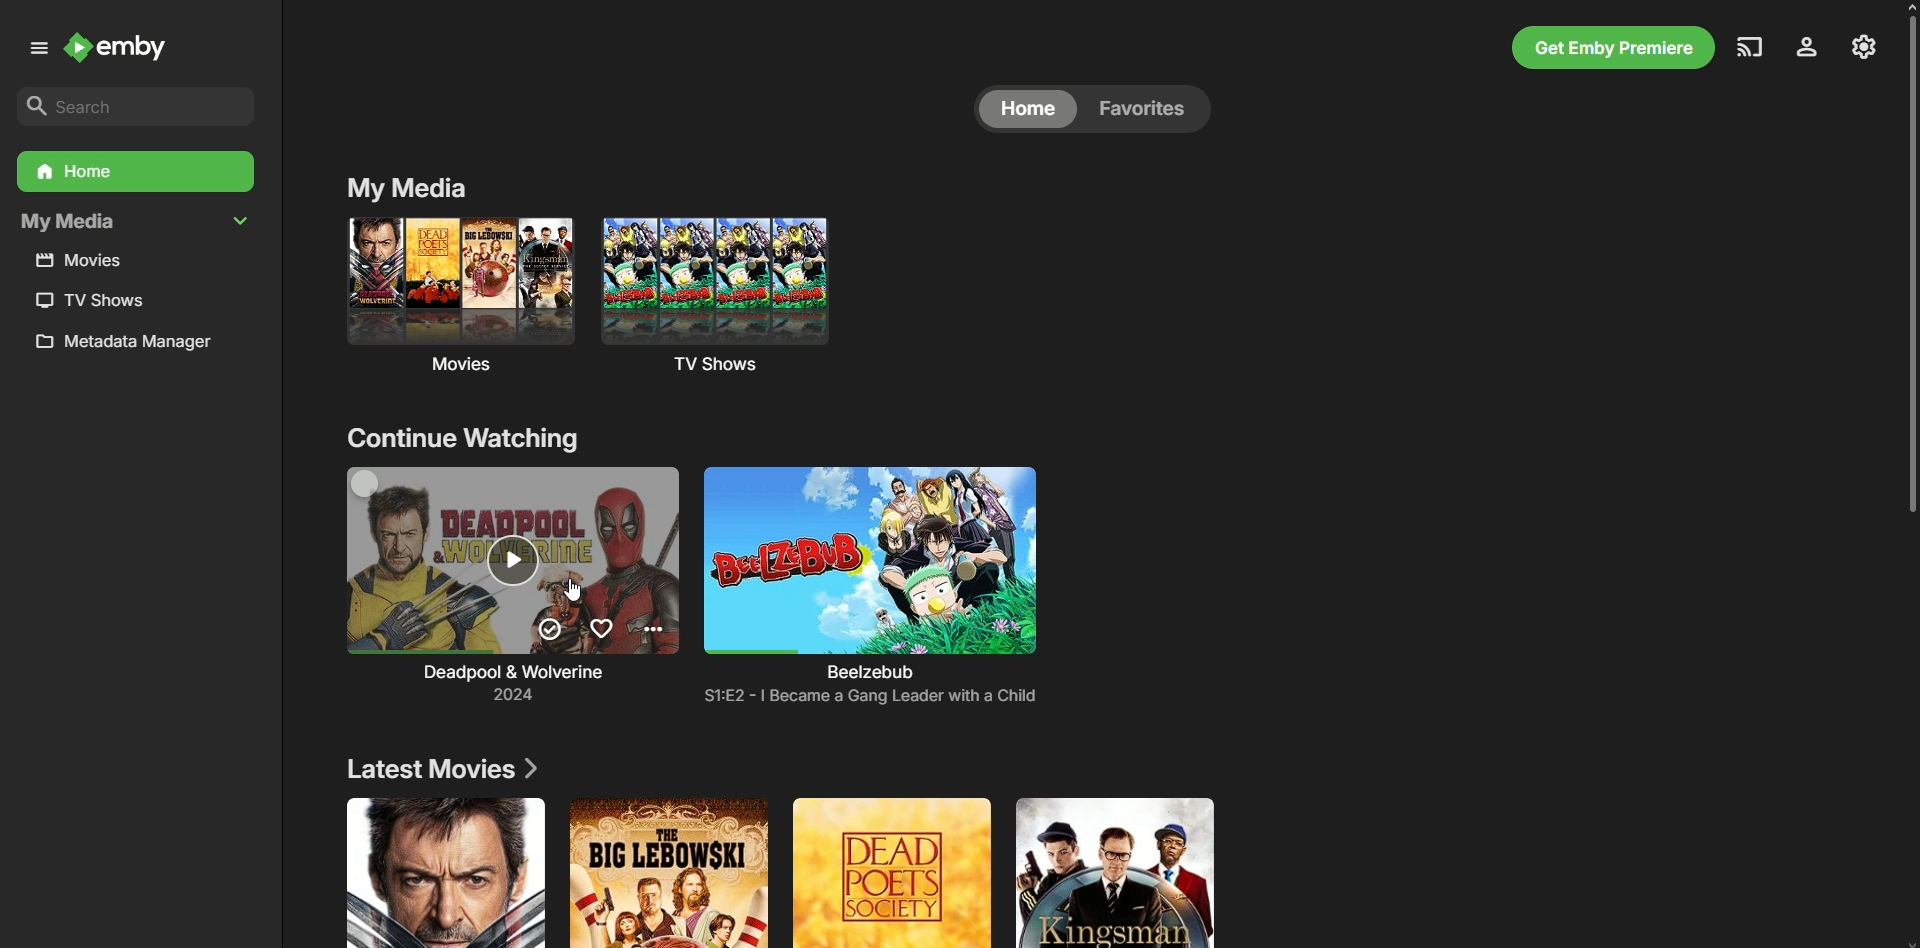 The width and height of the screenshot is (1920, 948). Describe the element at coordinates (495, 576) in the screenshot. I see `Deadpool and Wolverine` at that location.